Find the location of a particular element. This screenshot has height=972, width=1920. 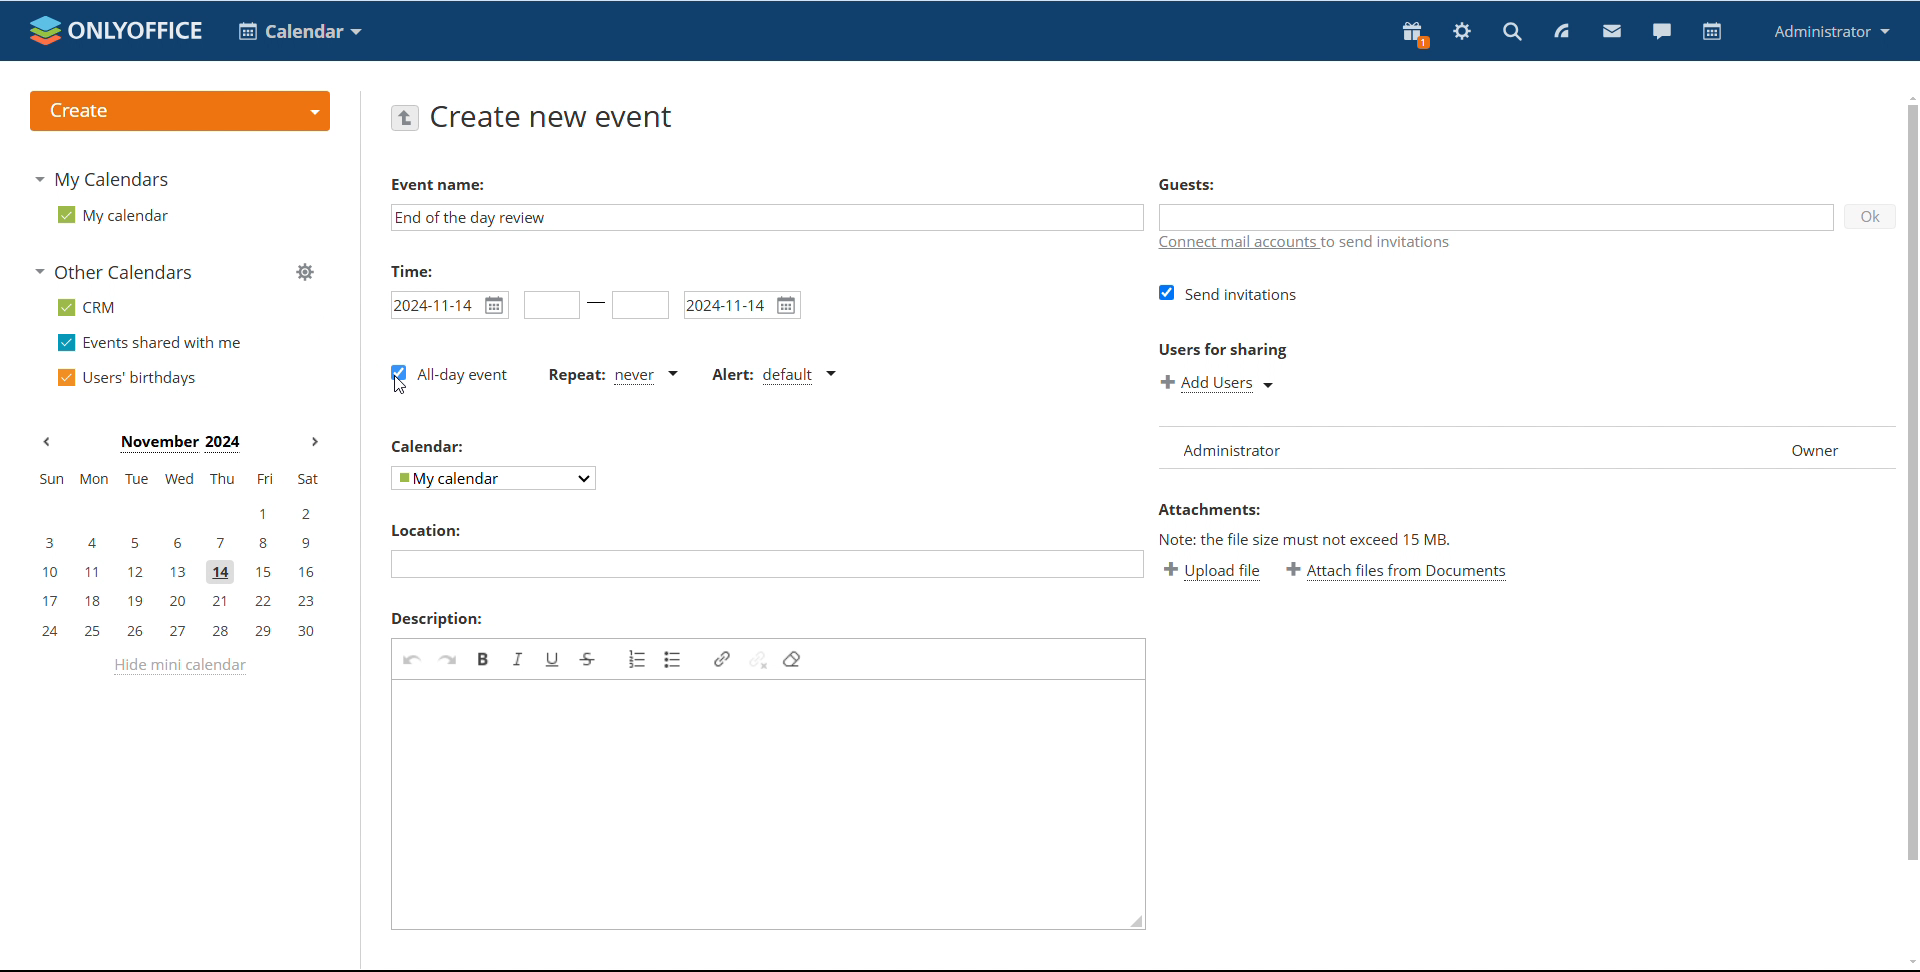

upload file is located at coordinates (1212, 570).